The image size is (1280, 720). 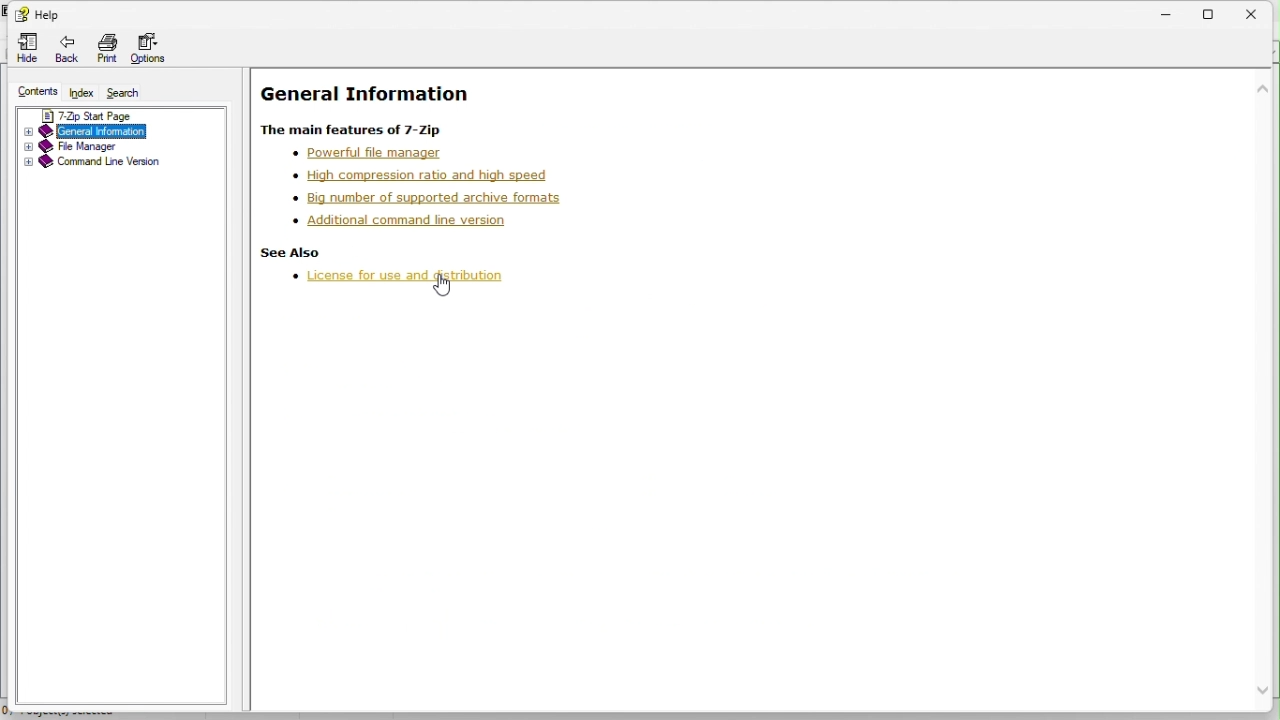 What do you see at coordinates (1175, 10) in the screenshot?
I see `Minimize` at bounding box center [1175, 10].